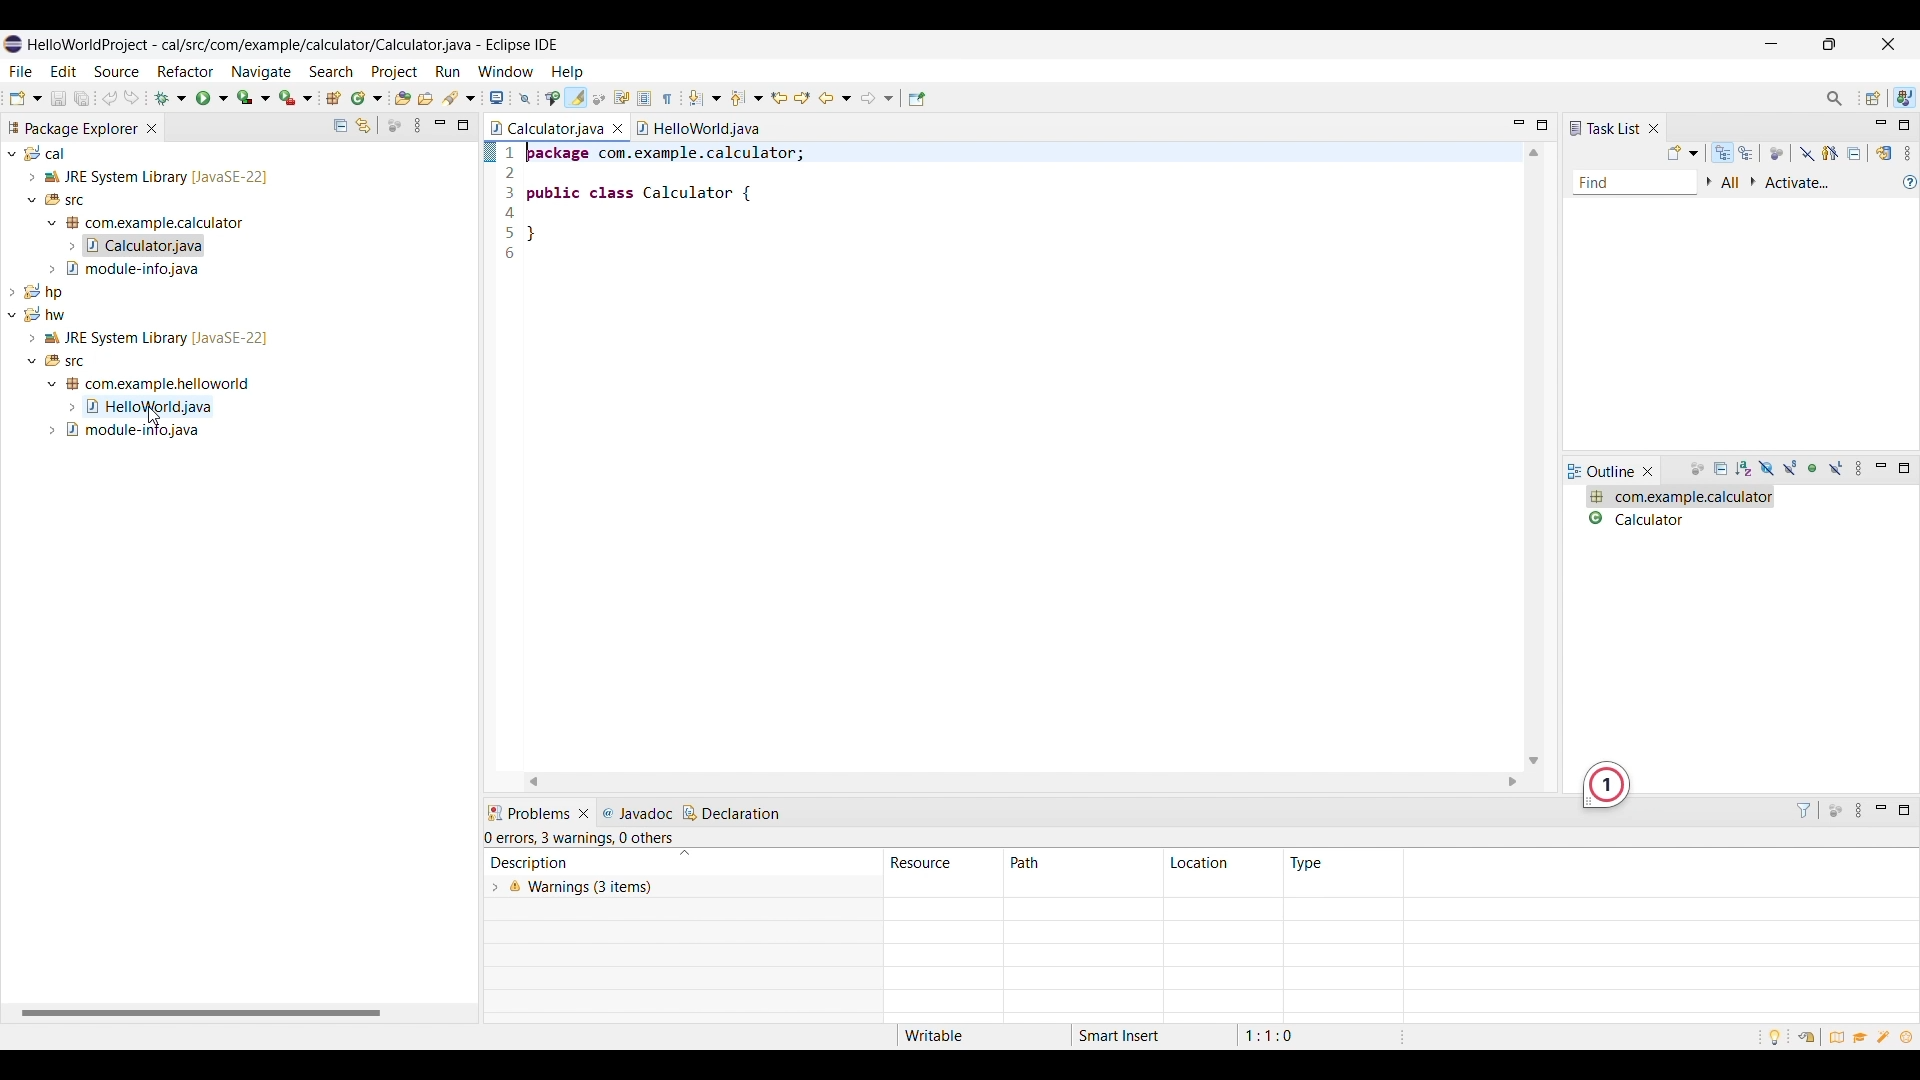 This screenshot has height=1080, width=1920. I want to click on Activate, so click(1799, 184).